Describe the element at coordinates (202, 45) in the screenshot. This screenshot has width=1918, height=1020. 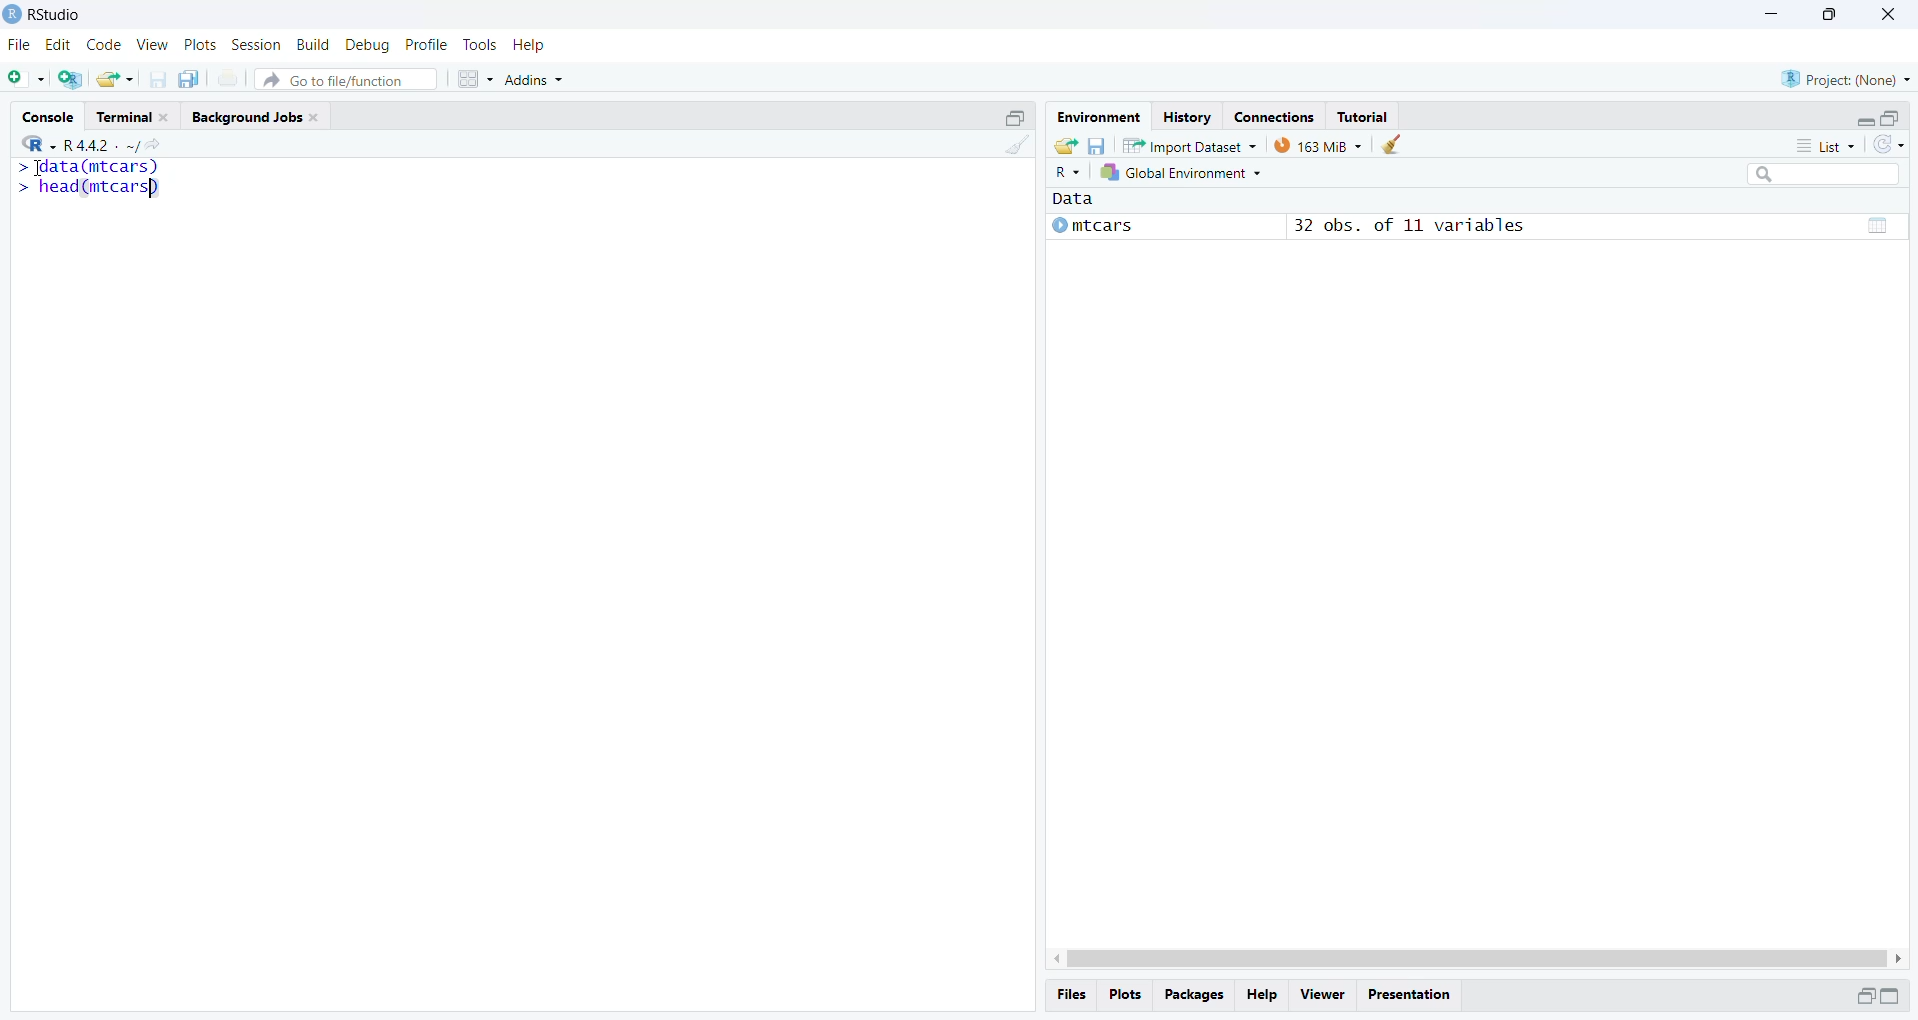
I see `plots` at that location.